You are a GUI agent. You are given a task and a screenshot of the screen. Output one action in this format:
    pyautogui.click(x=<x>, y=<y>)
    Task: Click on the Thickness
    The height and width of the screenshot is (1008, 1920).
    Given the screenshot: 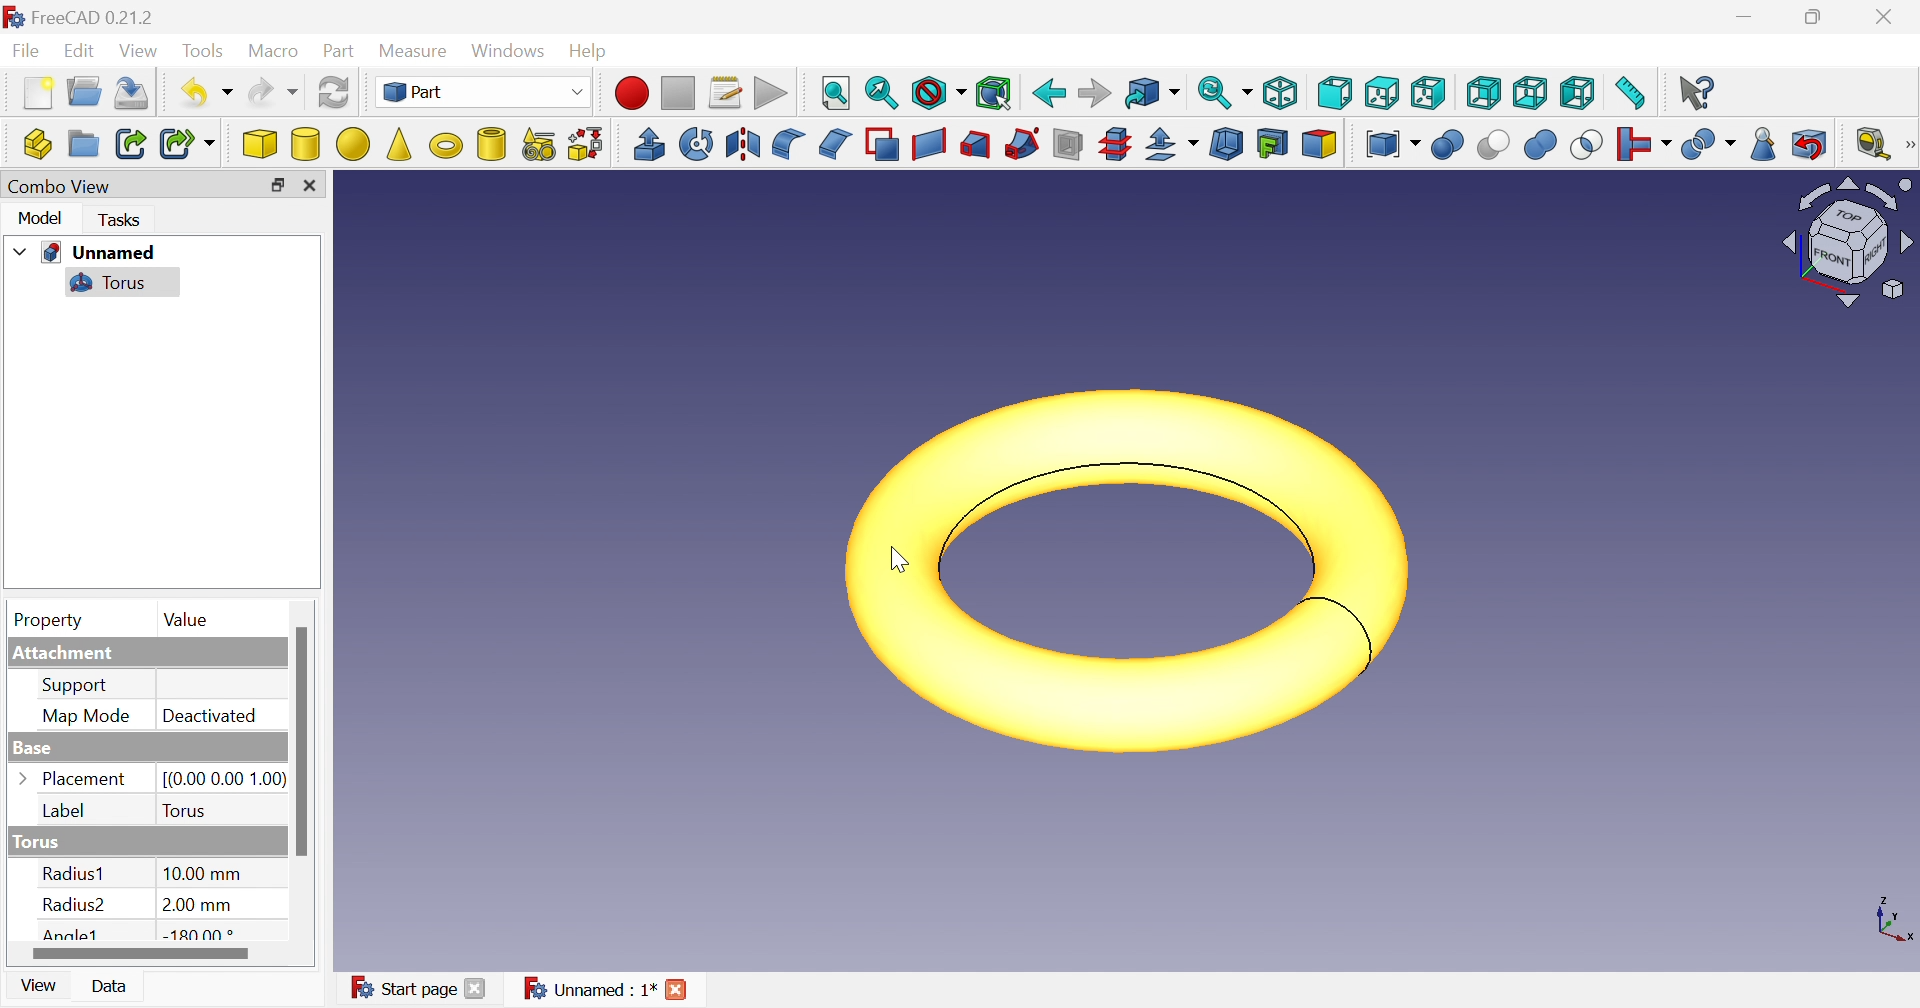 What is the action you would take?
    pyautogui.click(x=1228, y=145)
    